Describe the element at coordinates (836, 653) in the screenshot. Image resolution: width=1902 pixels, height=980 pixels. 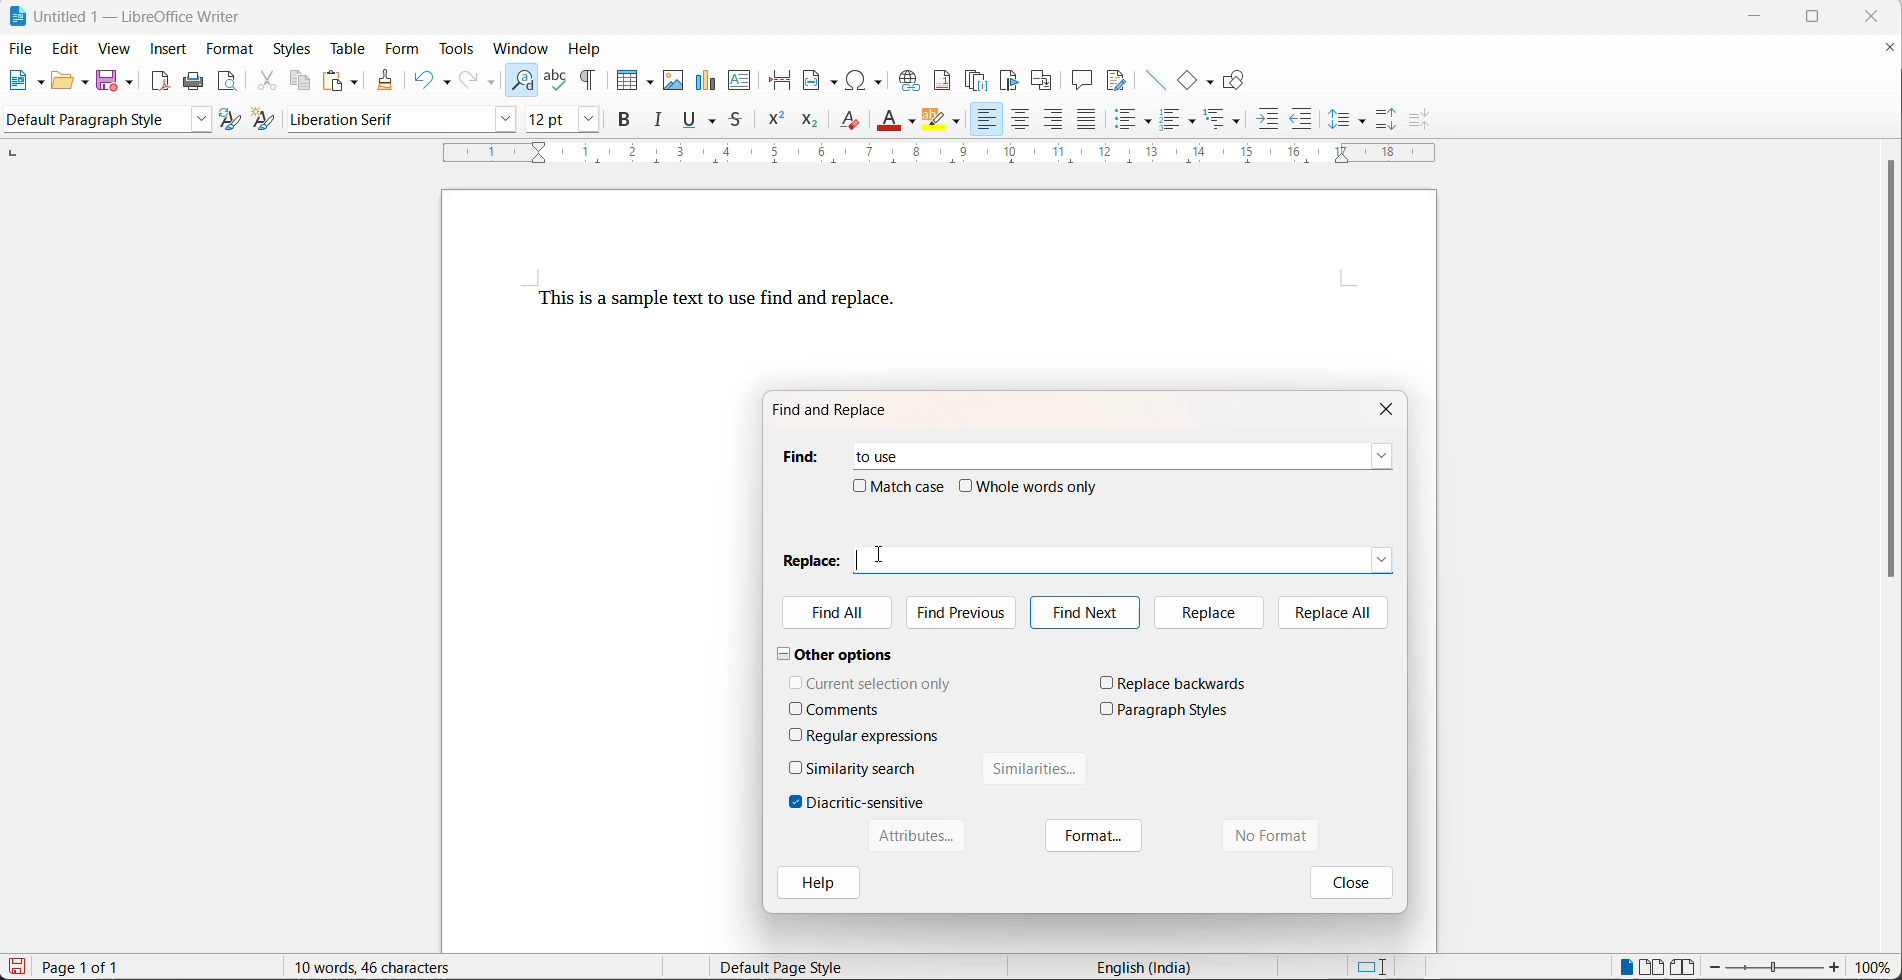
I see `other options` at that location.